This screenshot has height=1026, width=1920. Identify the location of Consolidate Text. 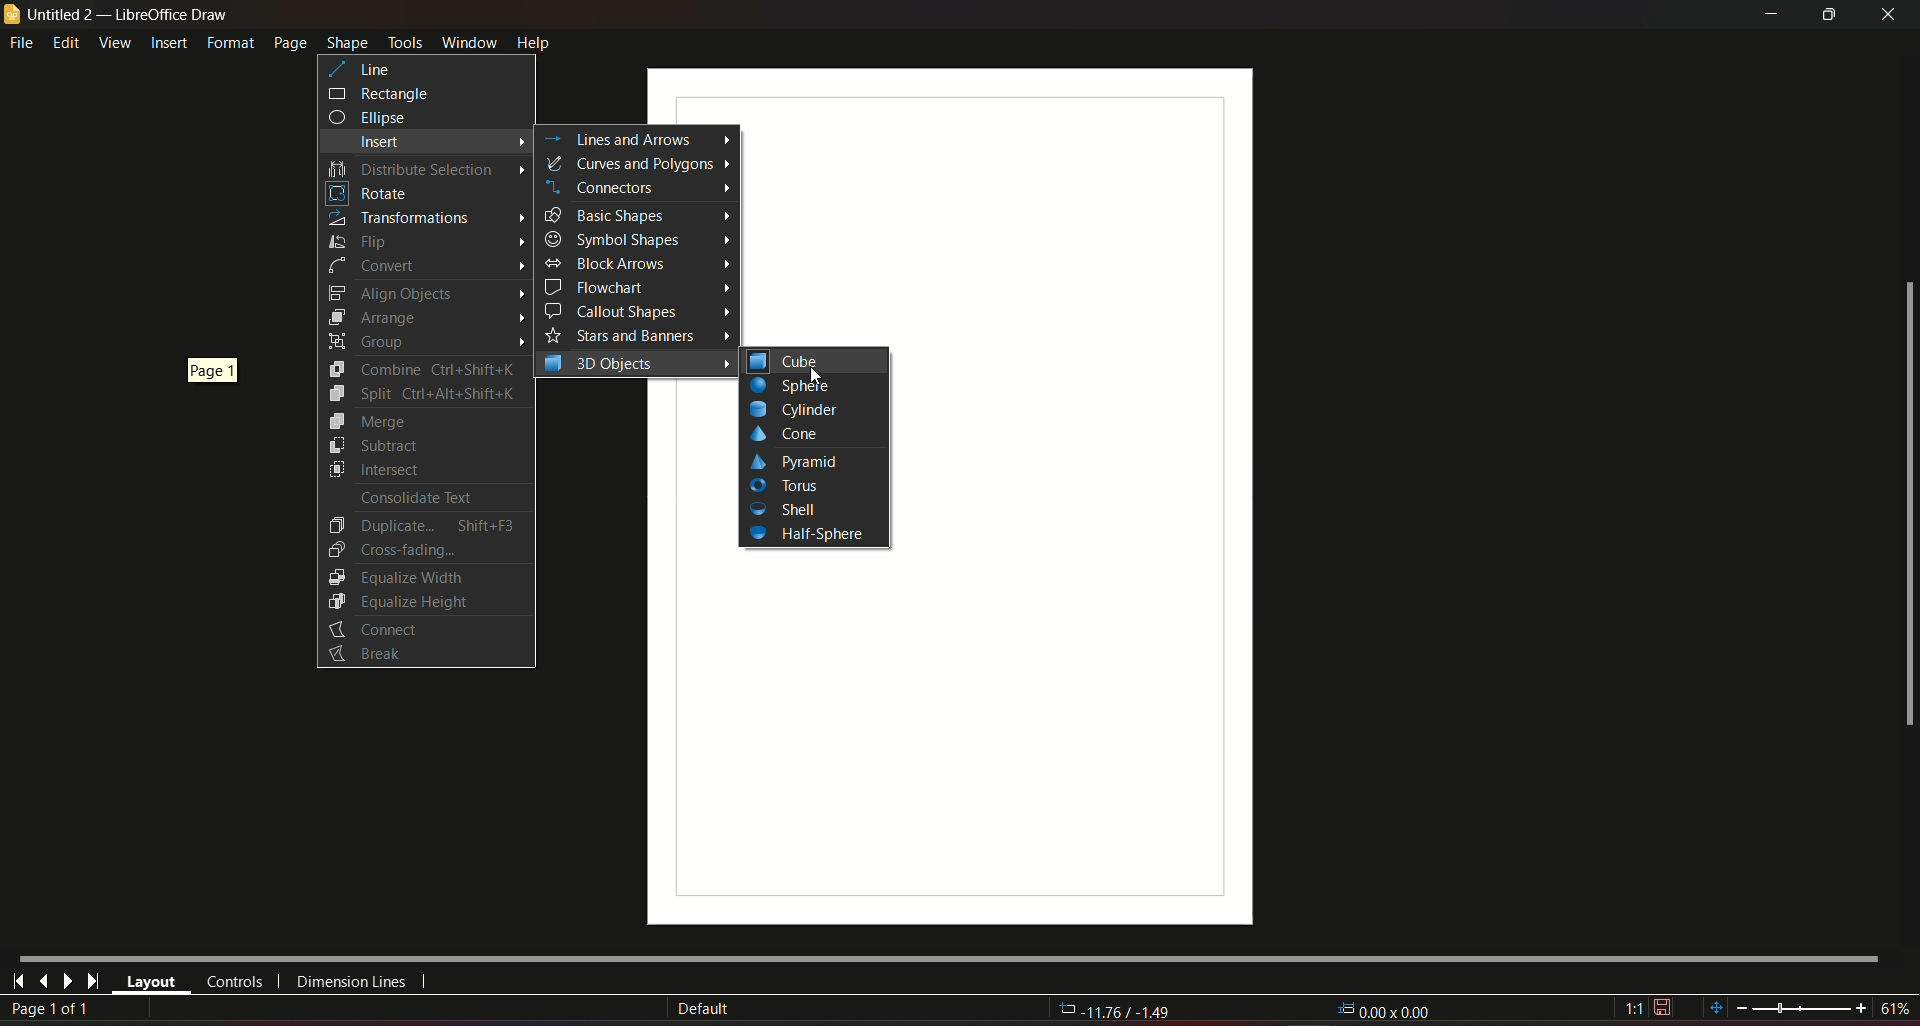
(421, 498).